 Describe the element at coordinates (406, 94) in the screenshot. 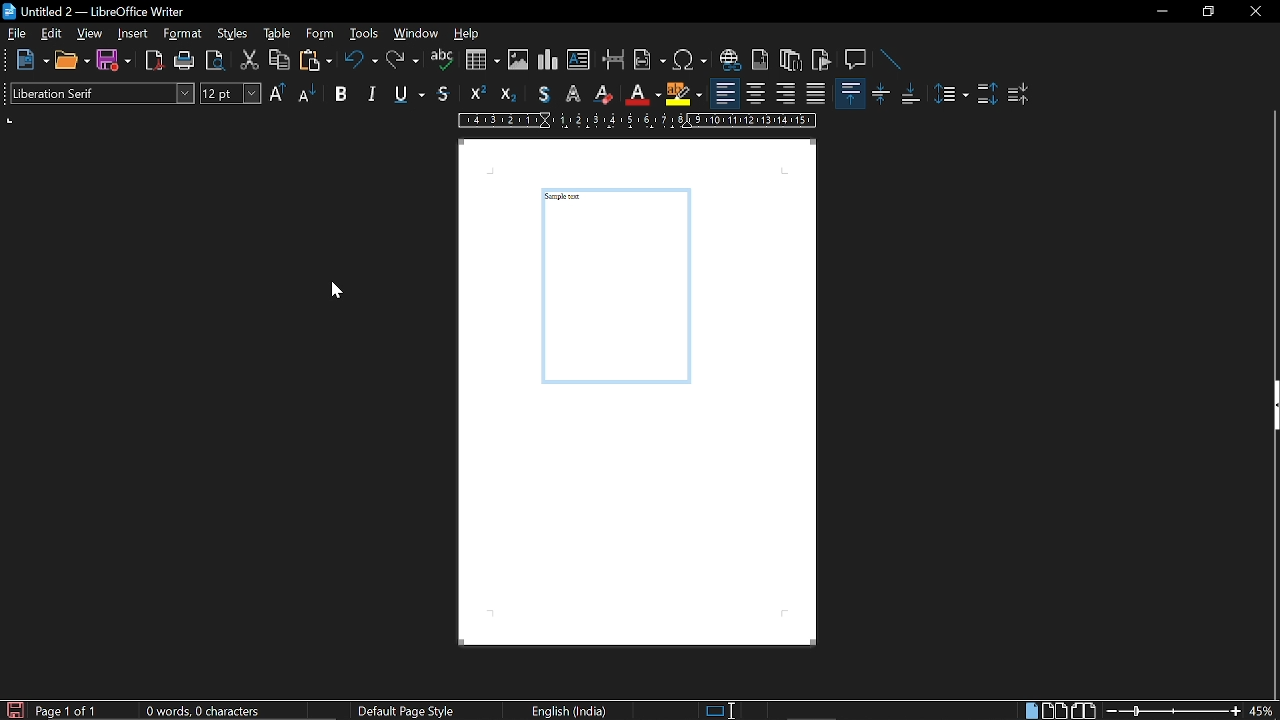

I see `underline` at that location.